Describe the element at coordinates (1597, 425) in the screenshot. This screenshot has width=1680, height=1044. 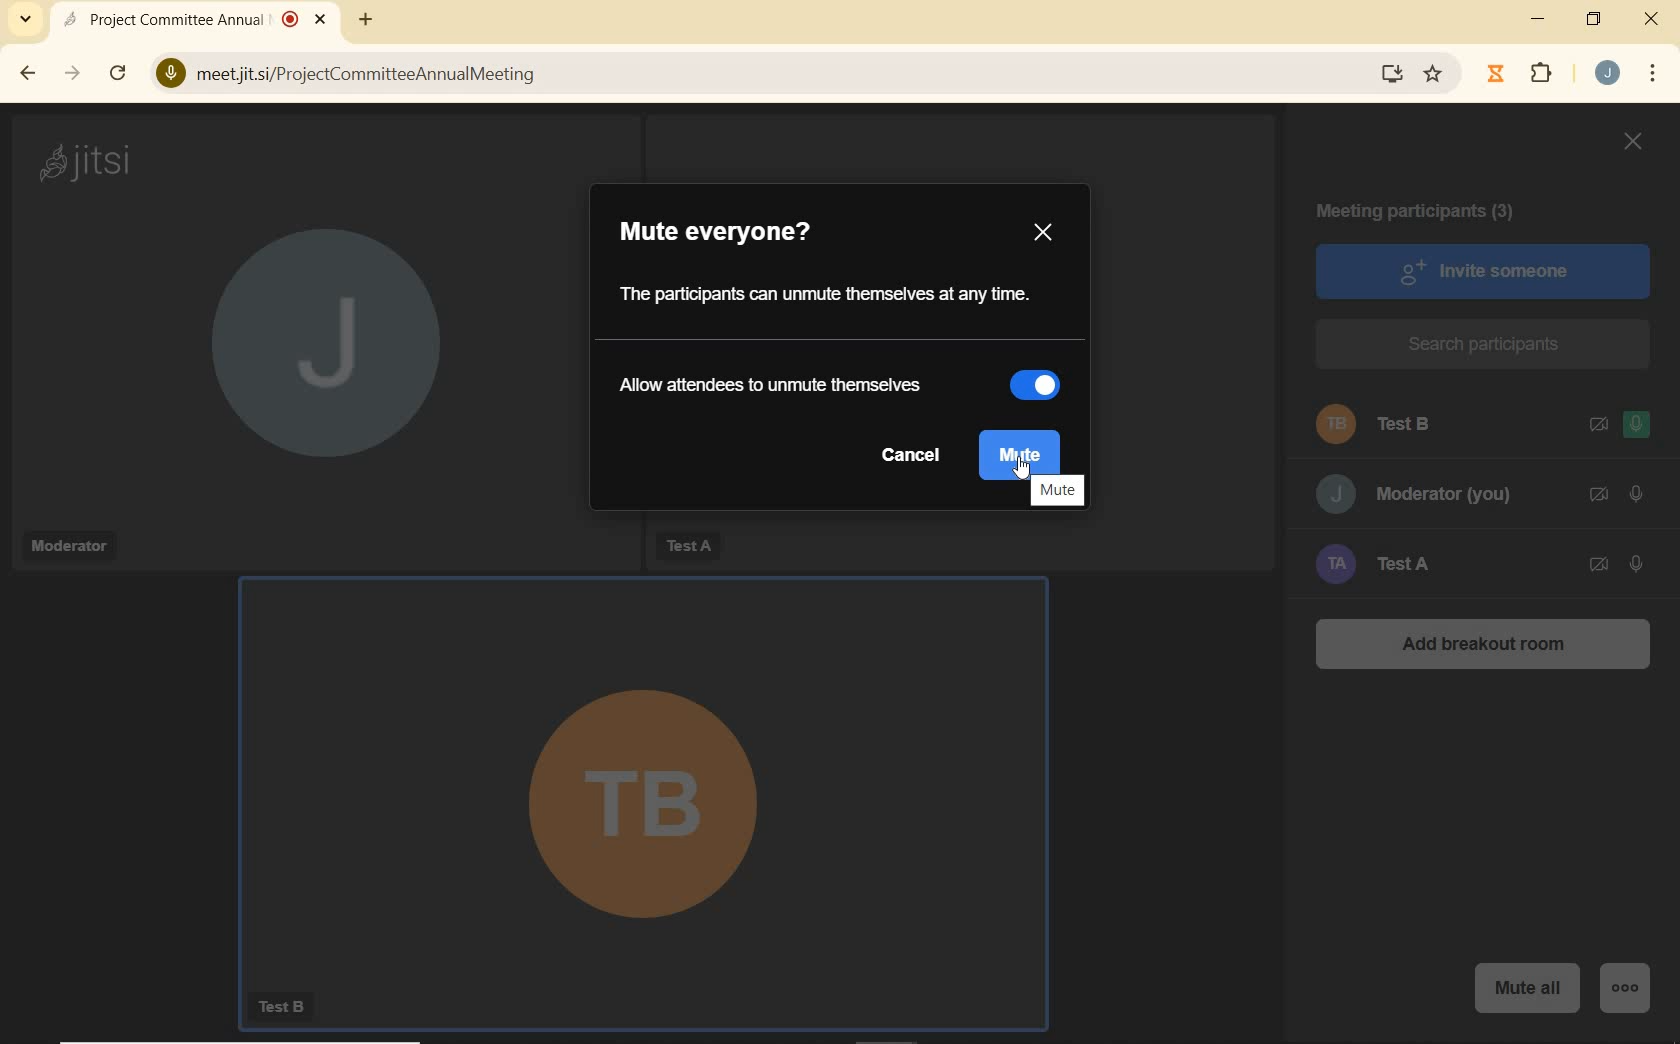
I see `CAMERA` at that location.